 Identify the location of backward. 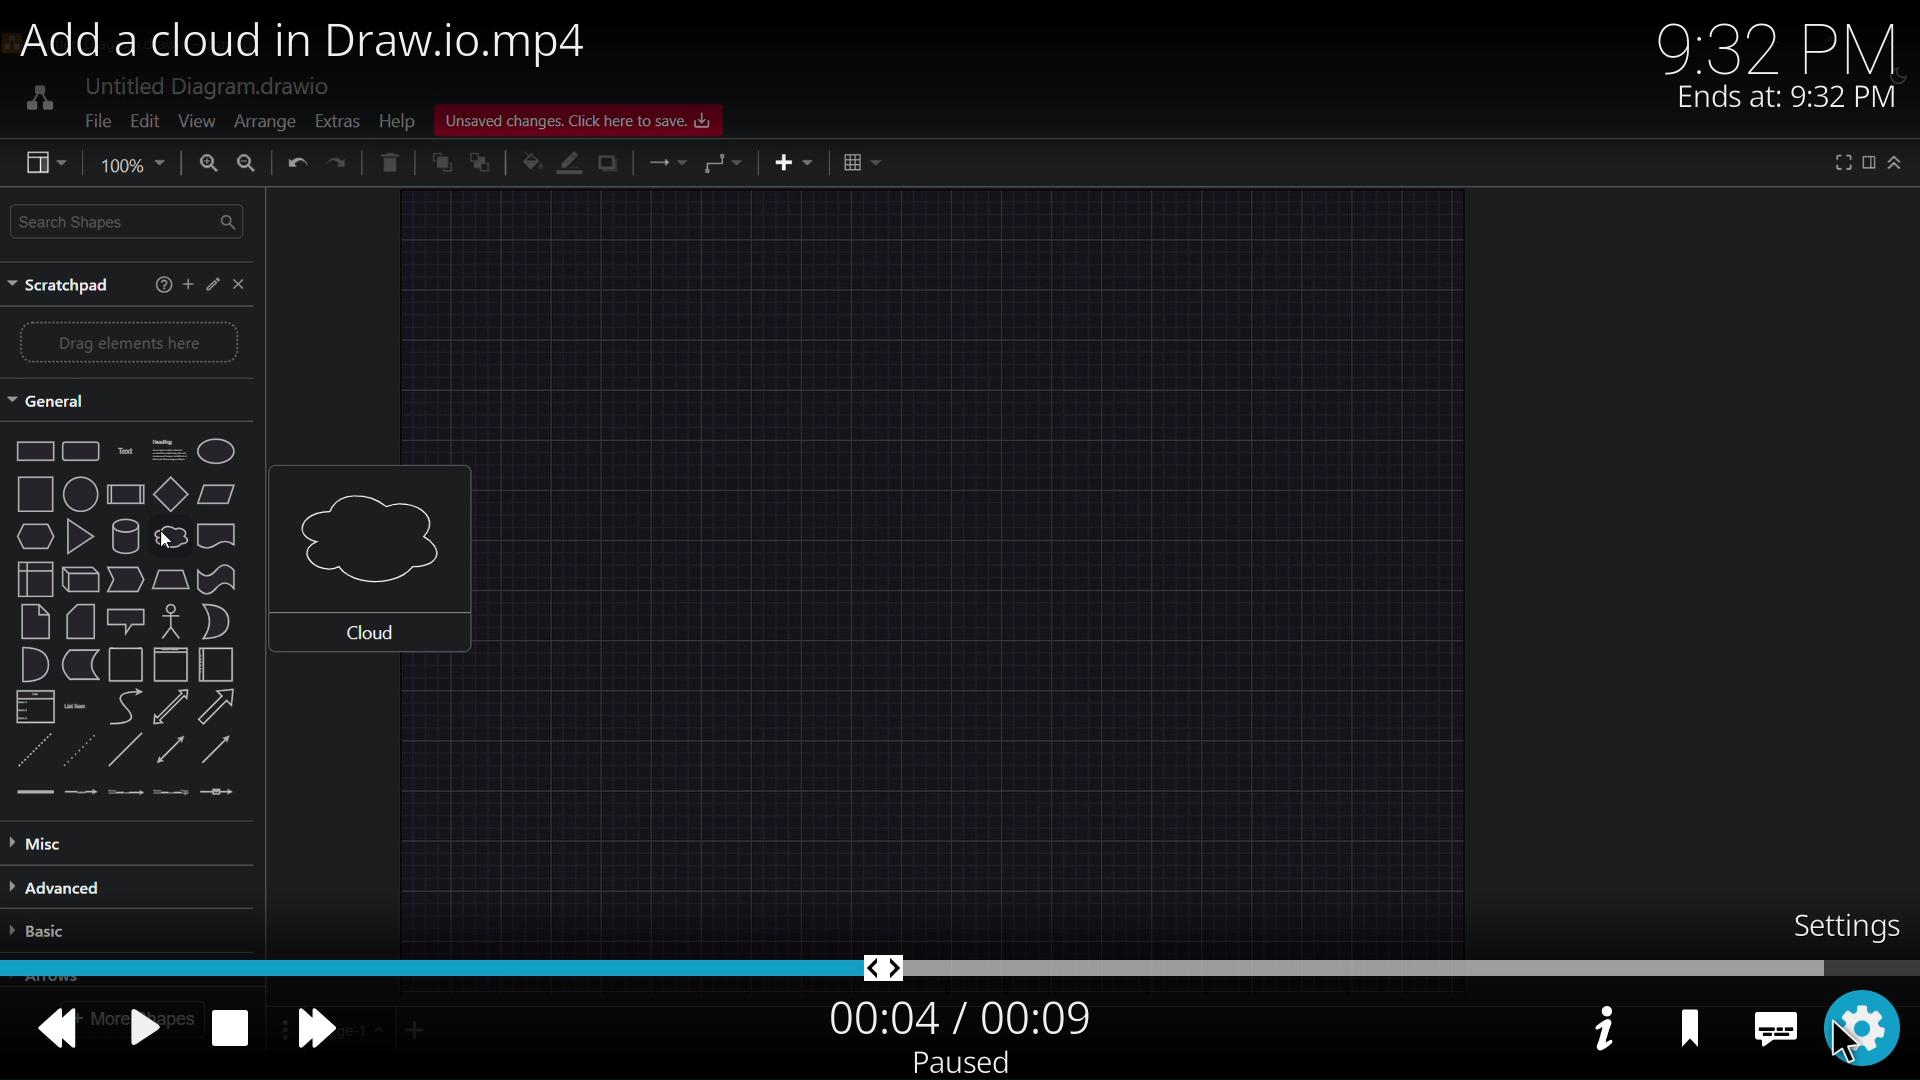
(55, 1029).